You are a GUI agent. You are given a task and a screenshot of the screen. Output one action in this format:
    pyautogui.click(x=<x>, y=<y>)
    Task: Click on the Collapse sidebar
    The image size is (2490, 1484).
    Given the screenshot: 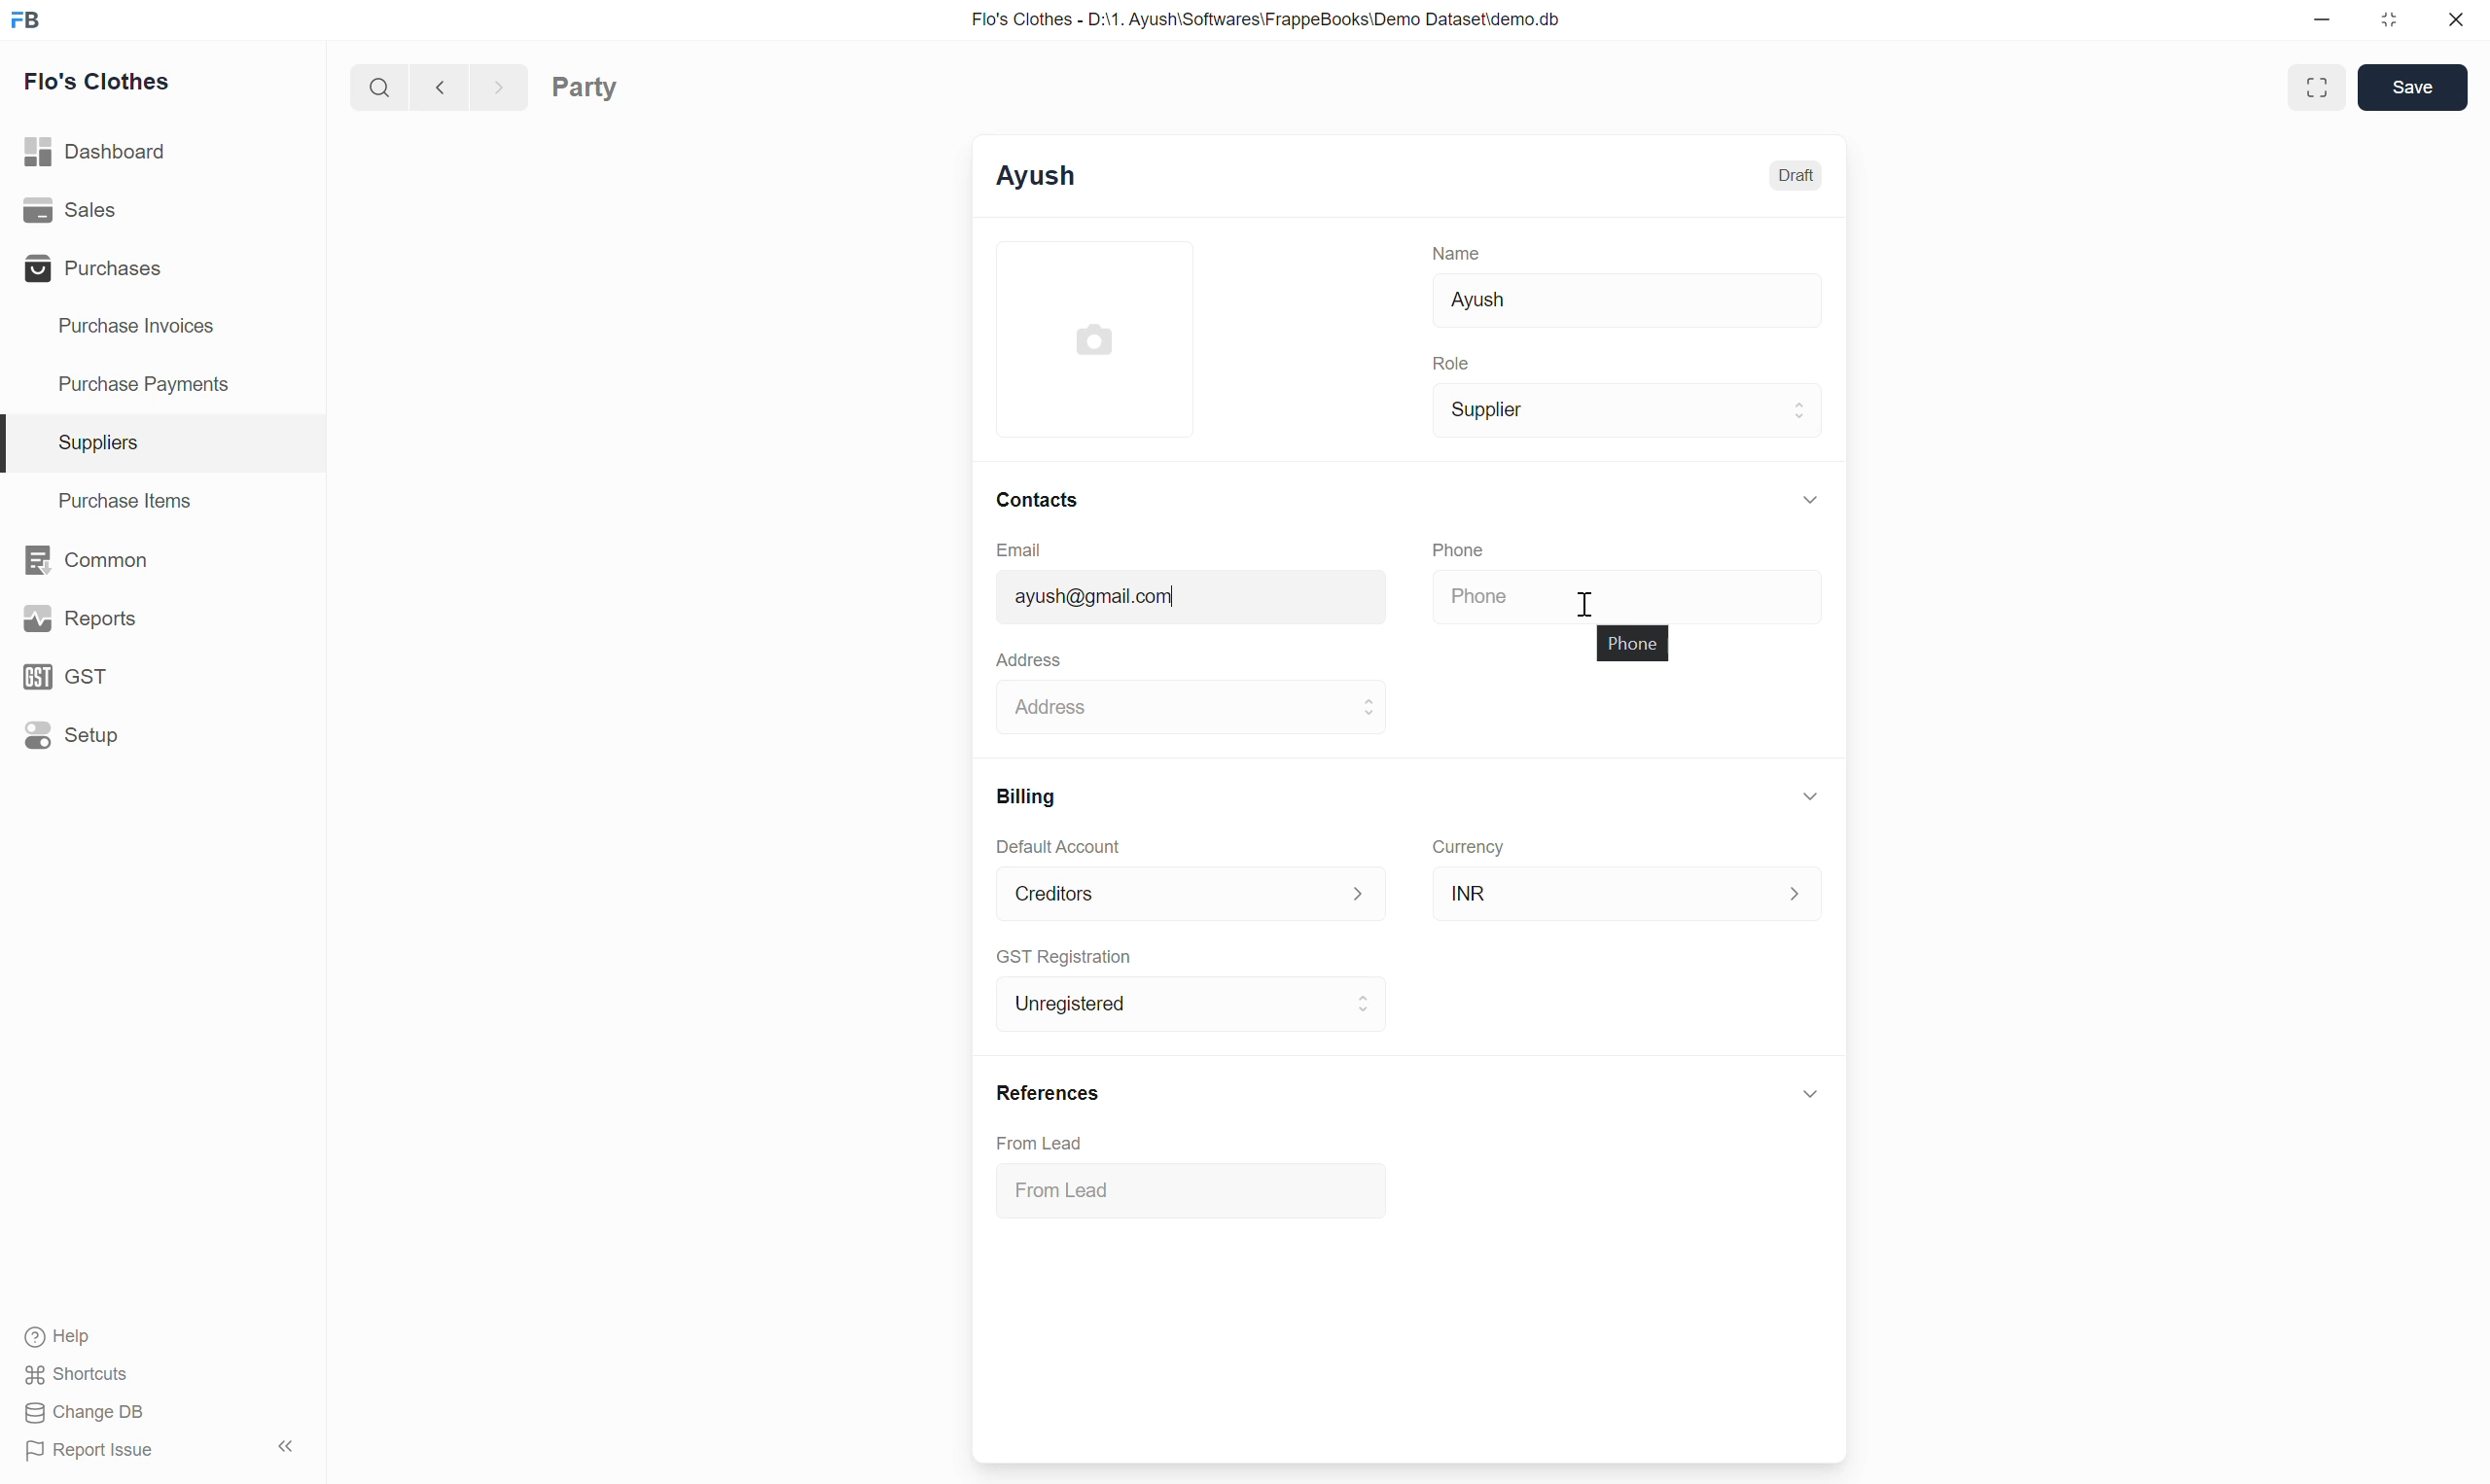 What is the action you would take?
    pyautogui.click(x=286, y=1446)
    